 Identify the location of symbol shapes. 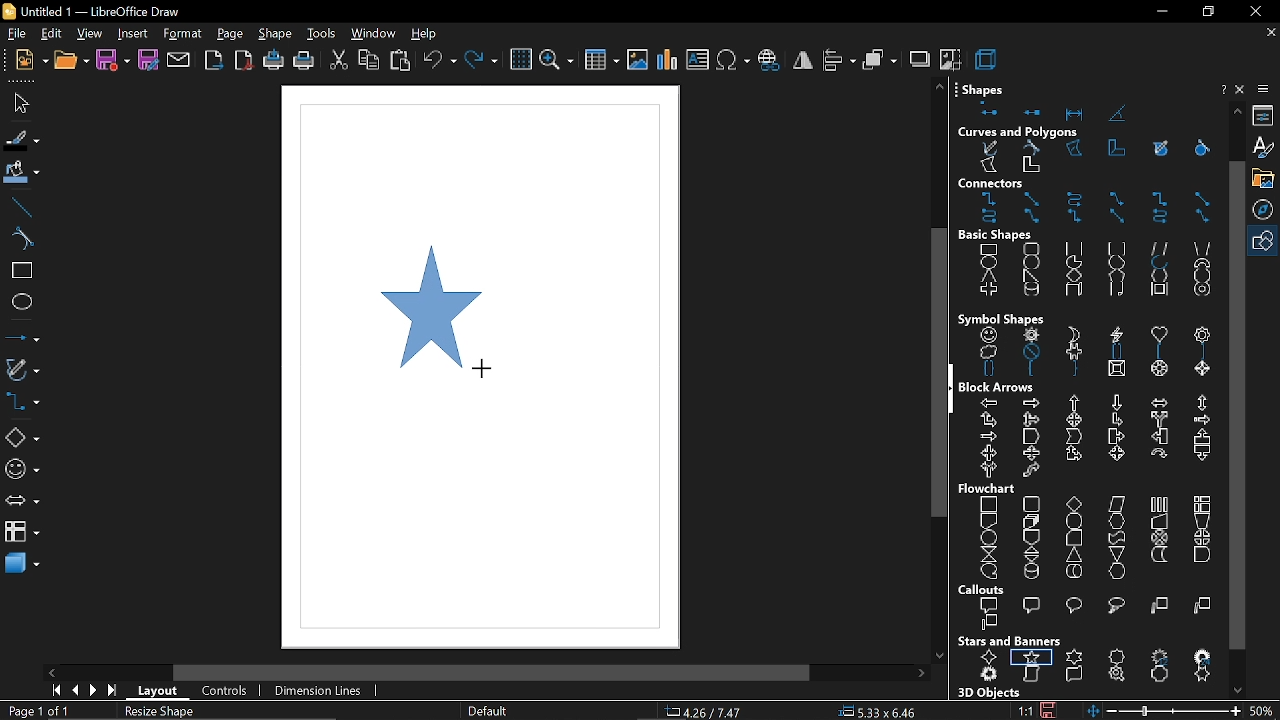
(1005, 315).